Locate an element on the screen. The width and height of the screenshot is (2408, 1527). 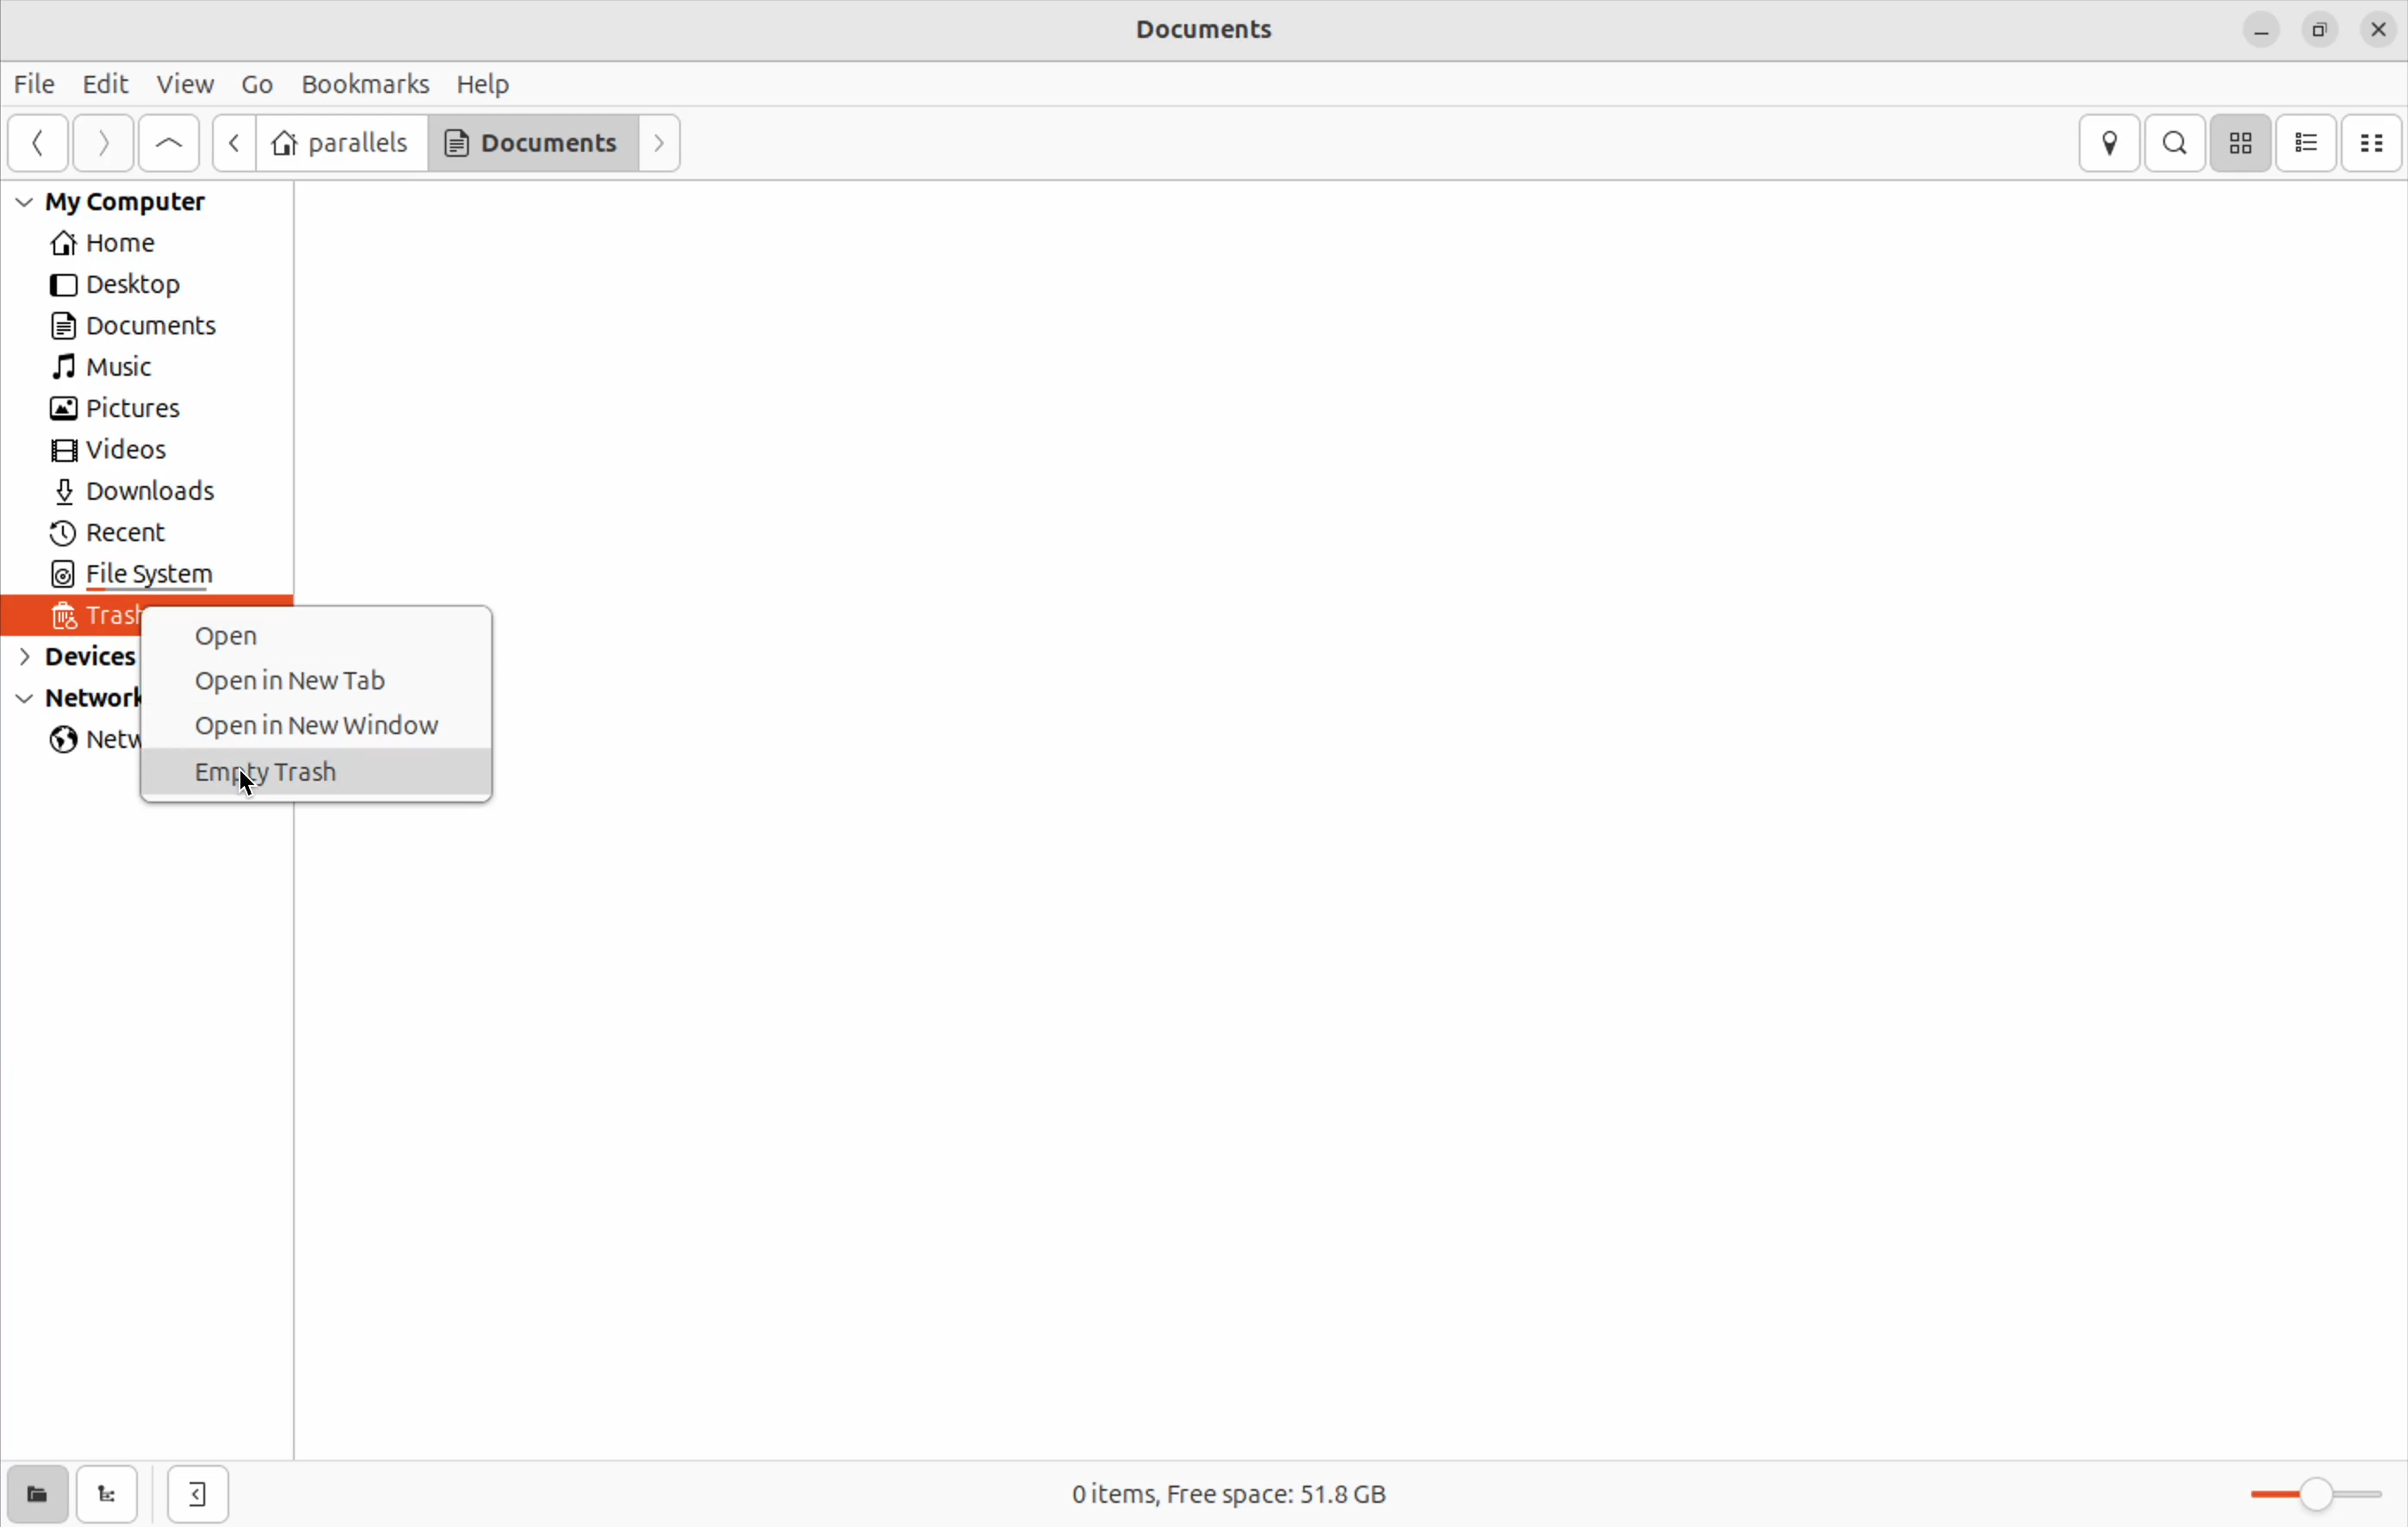
Forward is located at coordinates (101, 143).